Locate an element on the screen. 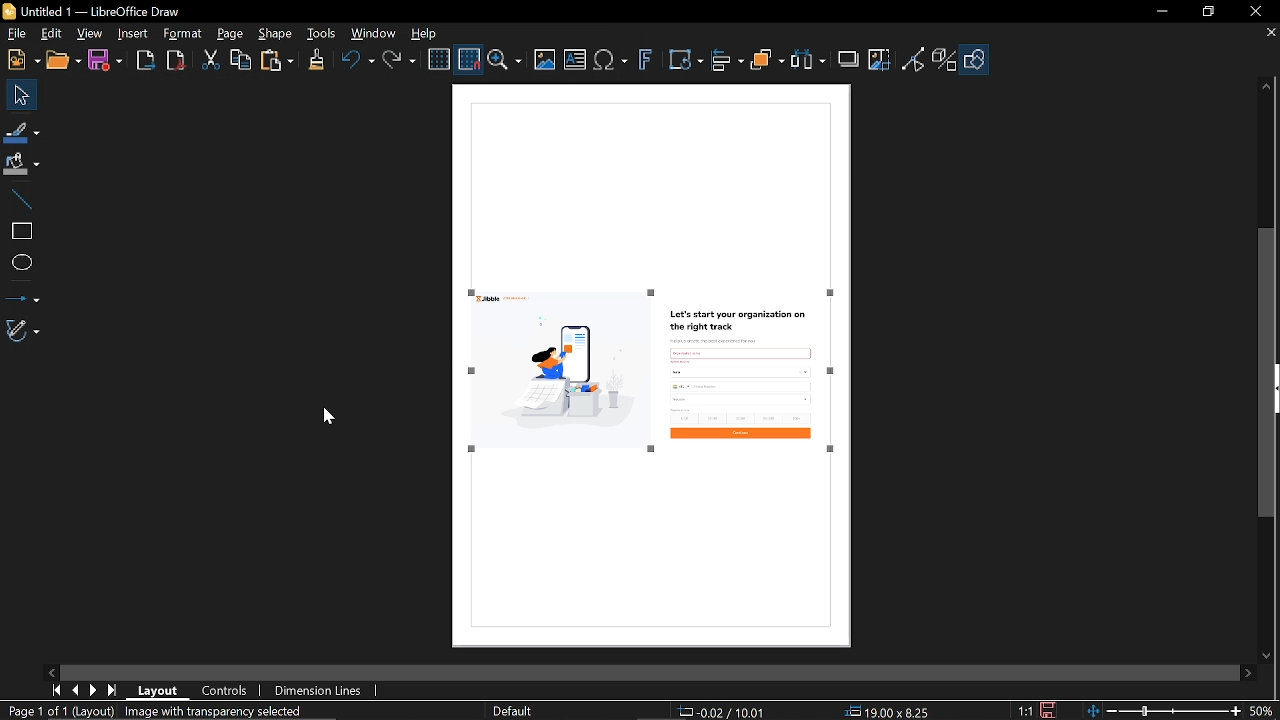 This screenshot has width=1280, height=720. Close is located at coordinates (1253, 13).